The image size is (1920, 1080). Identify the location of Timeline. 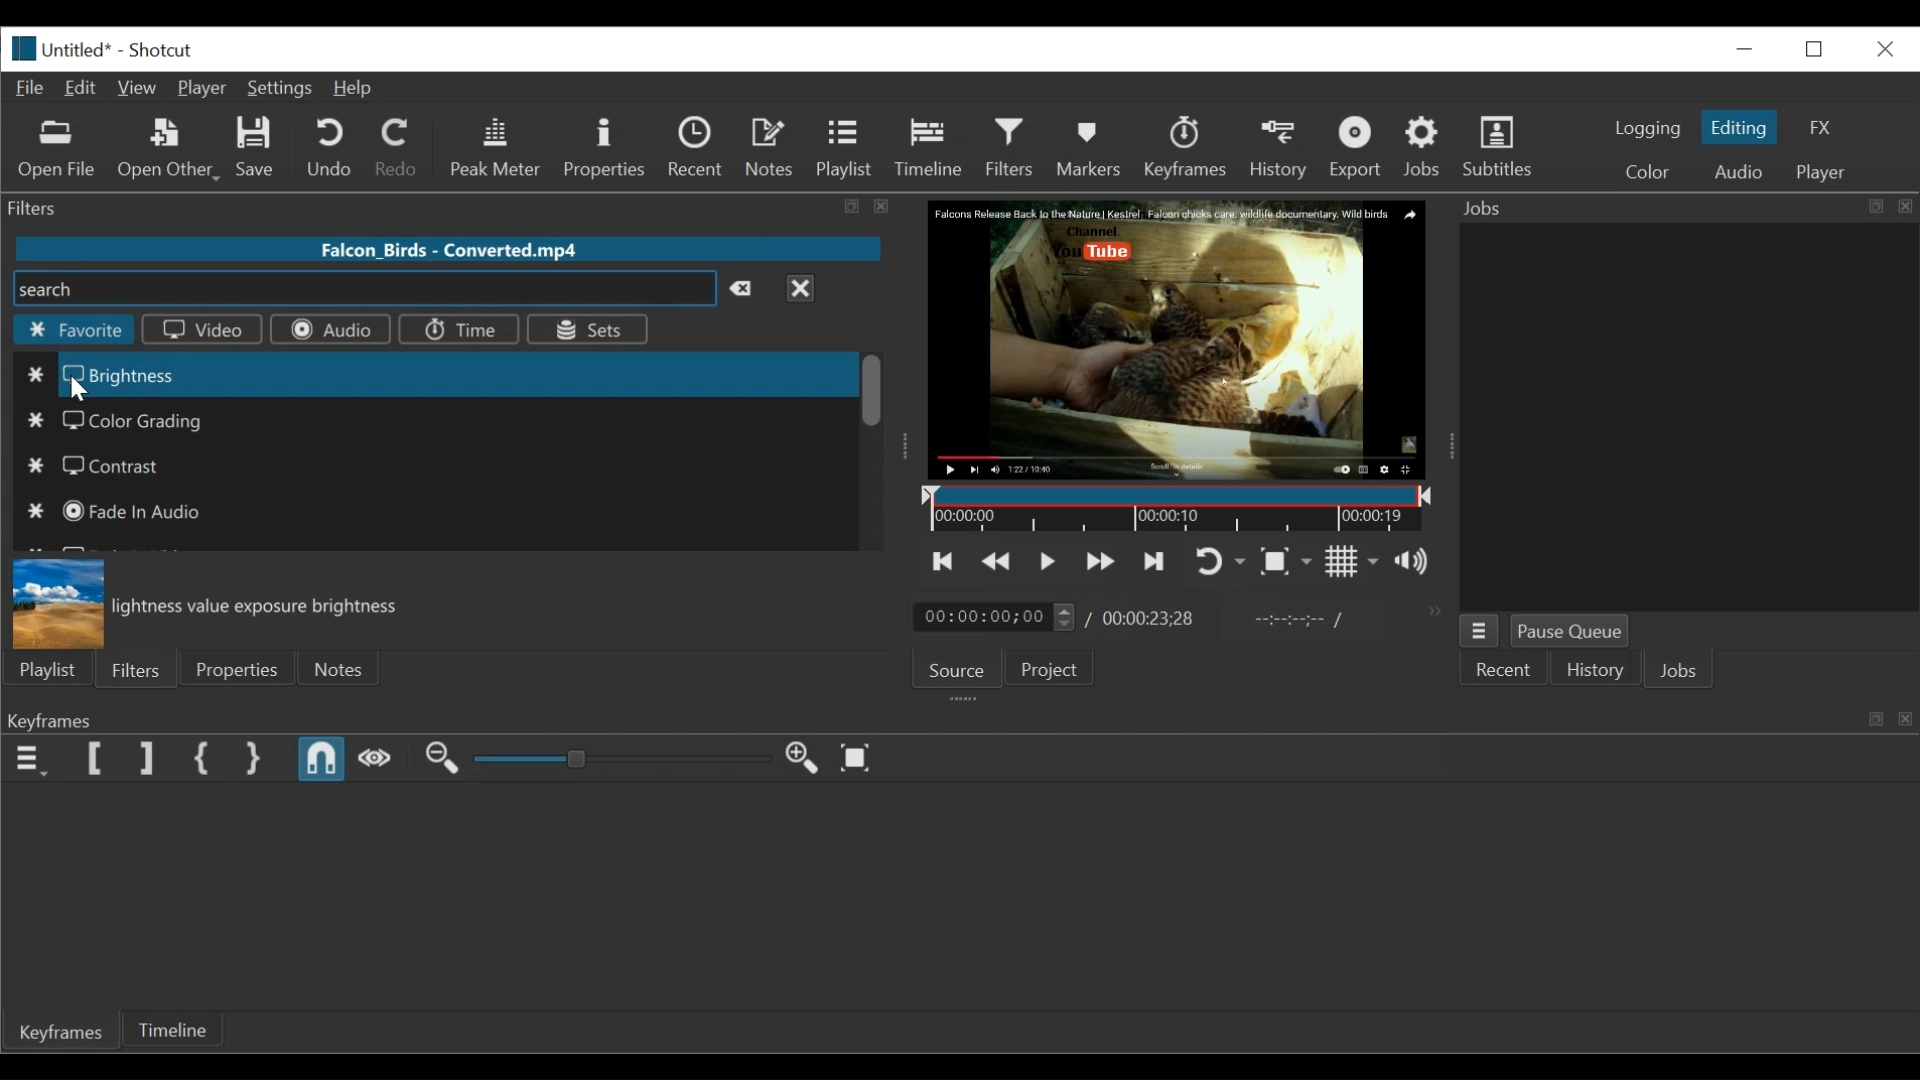
(1172, 507).